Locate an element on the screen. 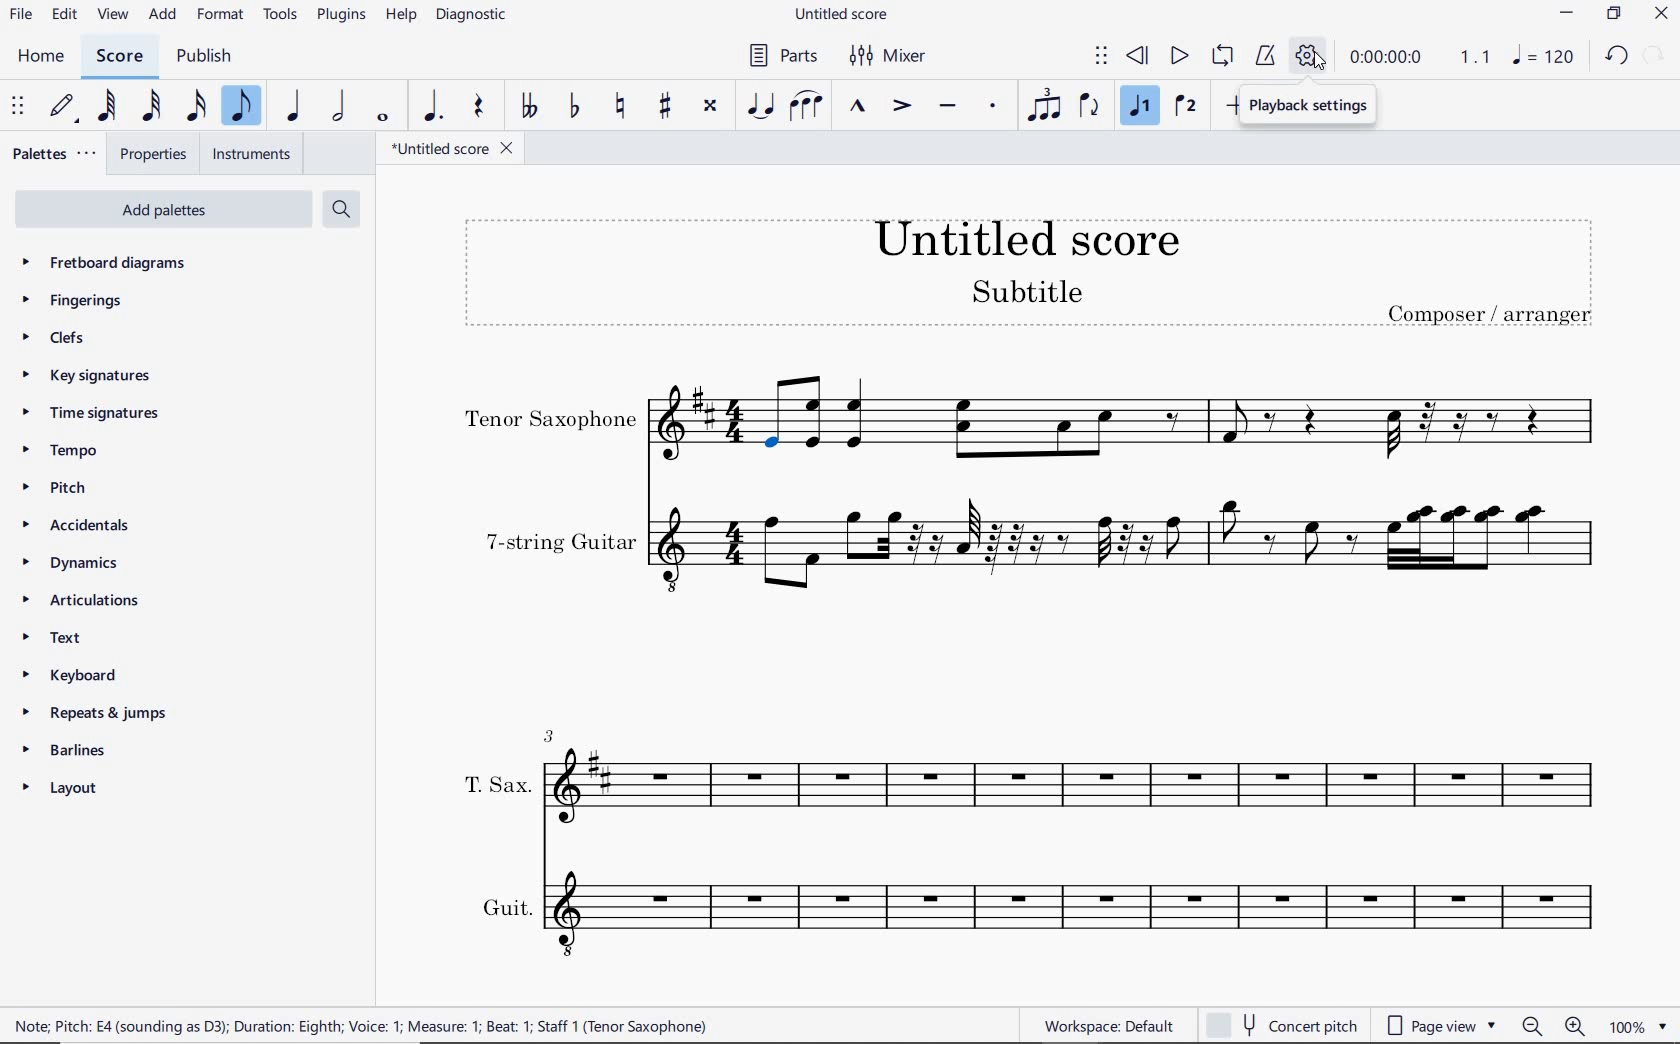 The image size is (1680, 1044). ARTICULATIONS is located at coordinates (81, 600).